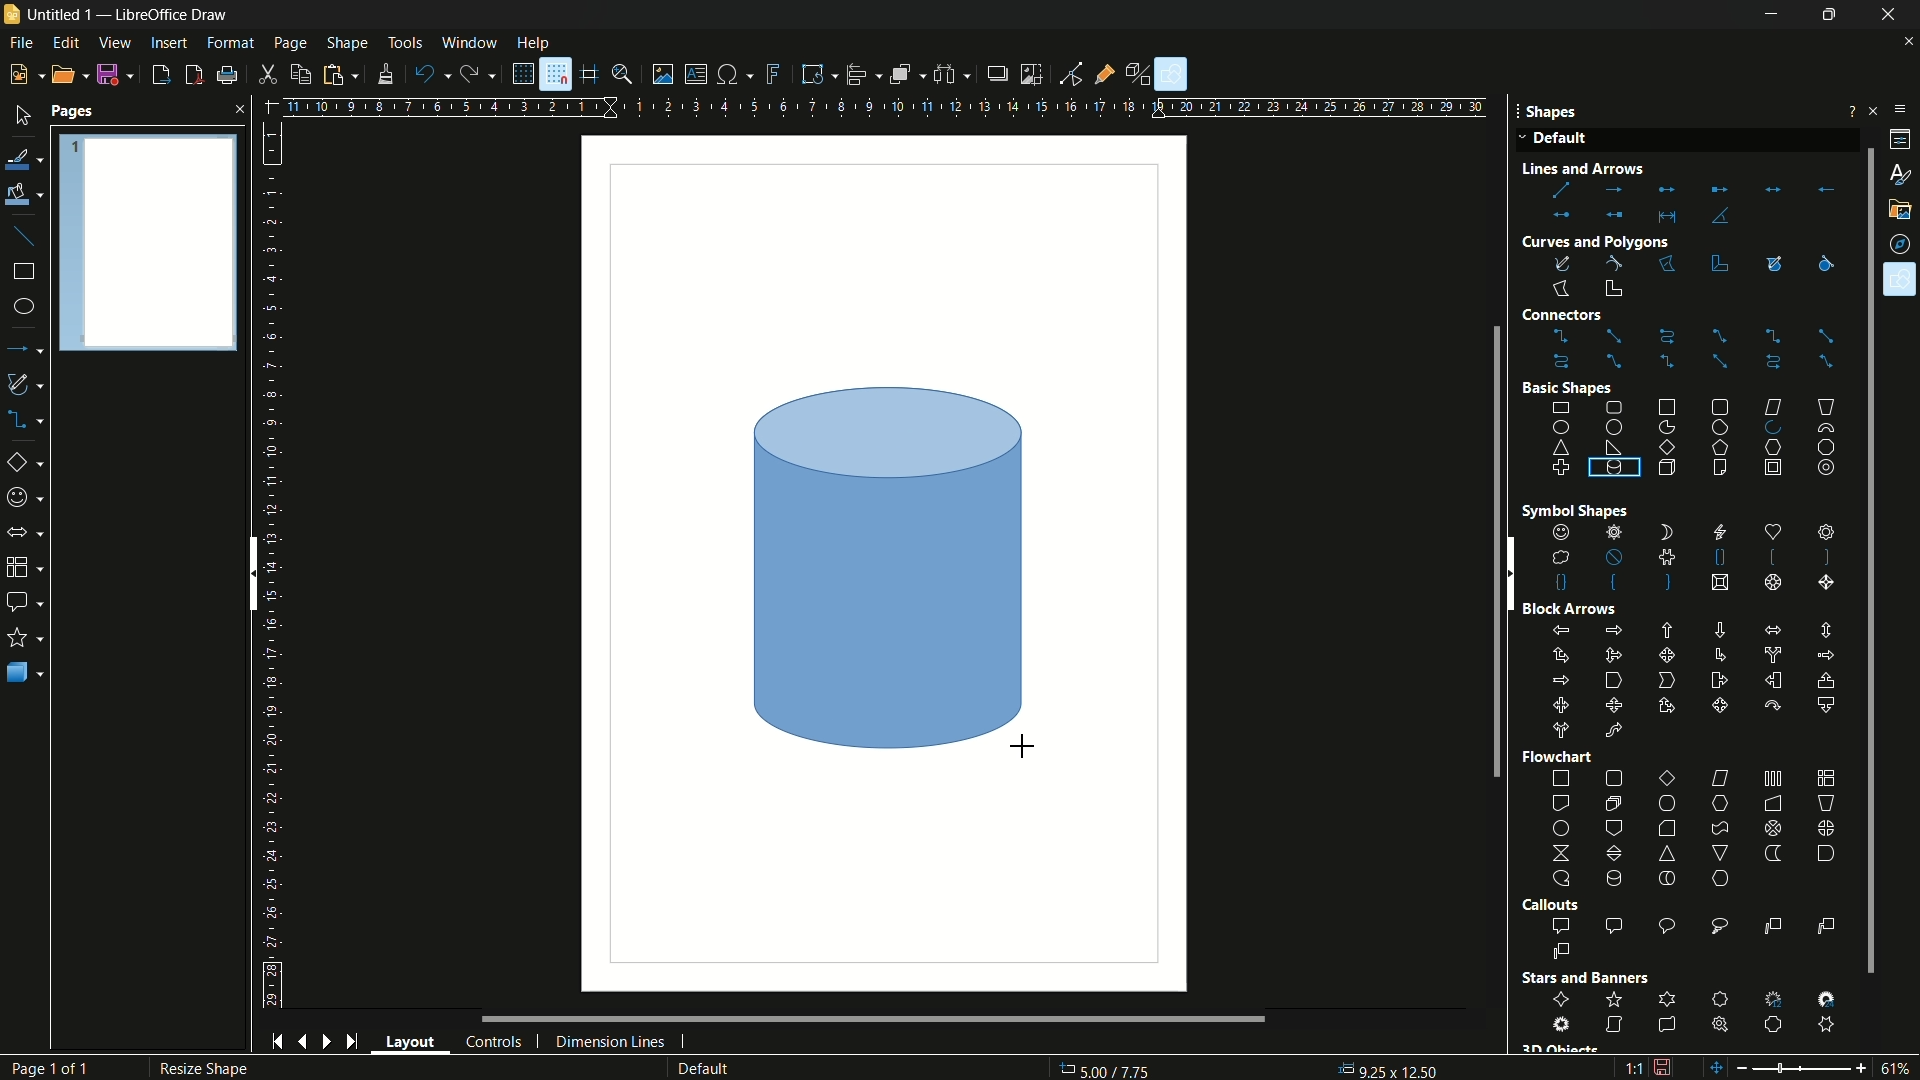 This screenshot has height=1080, width=1920. What do you see at coordinates (27, 637) in the screenshot?
I see `stars and banners` at bounding box center [27, 637].